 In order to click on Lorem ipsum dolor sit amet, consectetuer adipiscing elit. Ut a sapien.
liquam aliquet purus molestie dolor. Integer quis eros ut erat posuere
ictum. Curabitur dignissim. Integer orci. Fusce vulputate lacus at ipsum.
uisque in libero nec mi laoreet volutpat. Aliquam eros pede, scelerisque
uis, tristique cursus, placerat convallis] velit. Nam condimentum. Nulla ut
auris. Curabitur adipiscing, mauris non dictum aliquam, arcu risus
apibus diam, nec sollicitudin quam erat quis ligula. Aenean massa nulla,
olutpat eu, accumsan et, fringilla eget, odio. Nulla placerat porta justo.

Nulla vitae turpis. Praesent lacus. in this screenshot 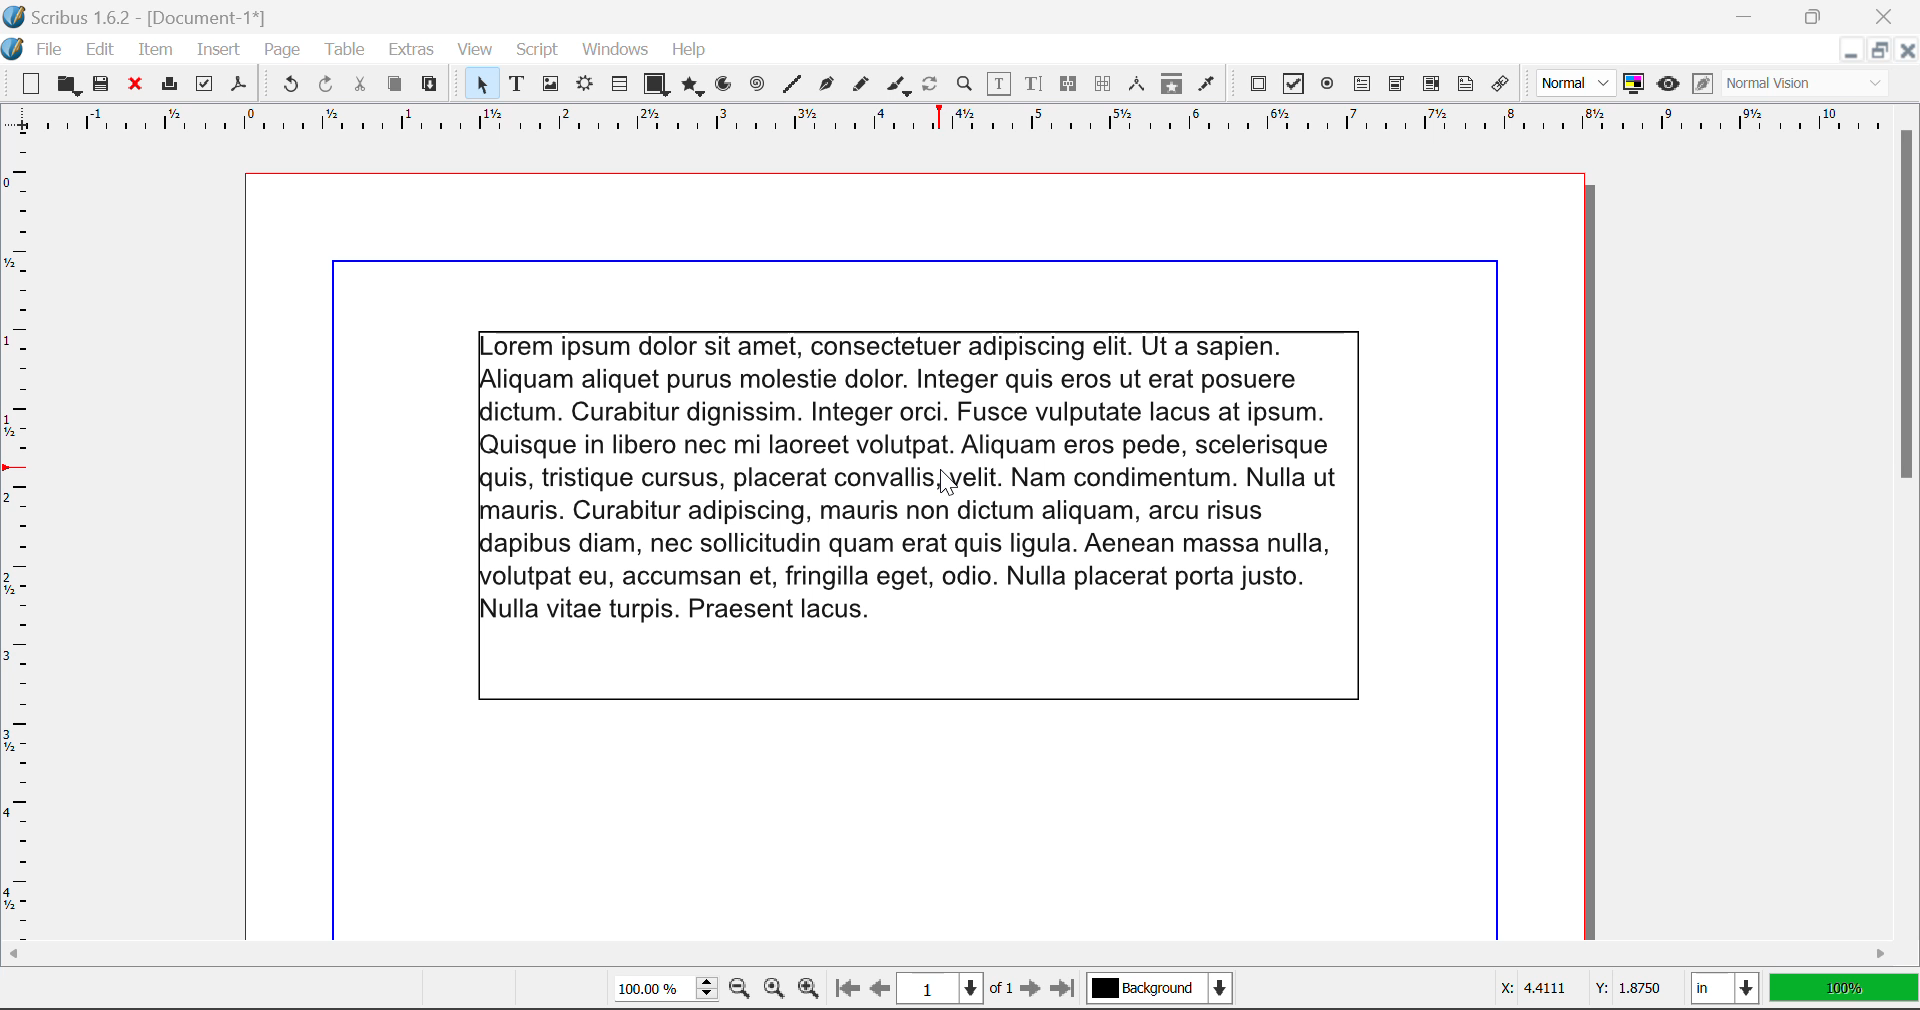, I will do `click(917, 511)`.